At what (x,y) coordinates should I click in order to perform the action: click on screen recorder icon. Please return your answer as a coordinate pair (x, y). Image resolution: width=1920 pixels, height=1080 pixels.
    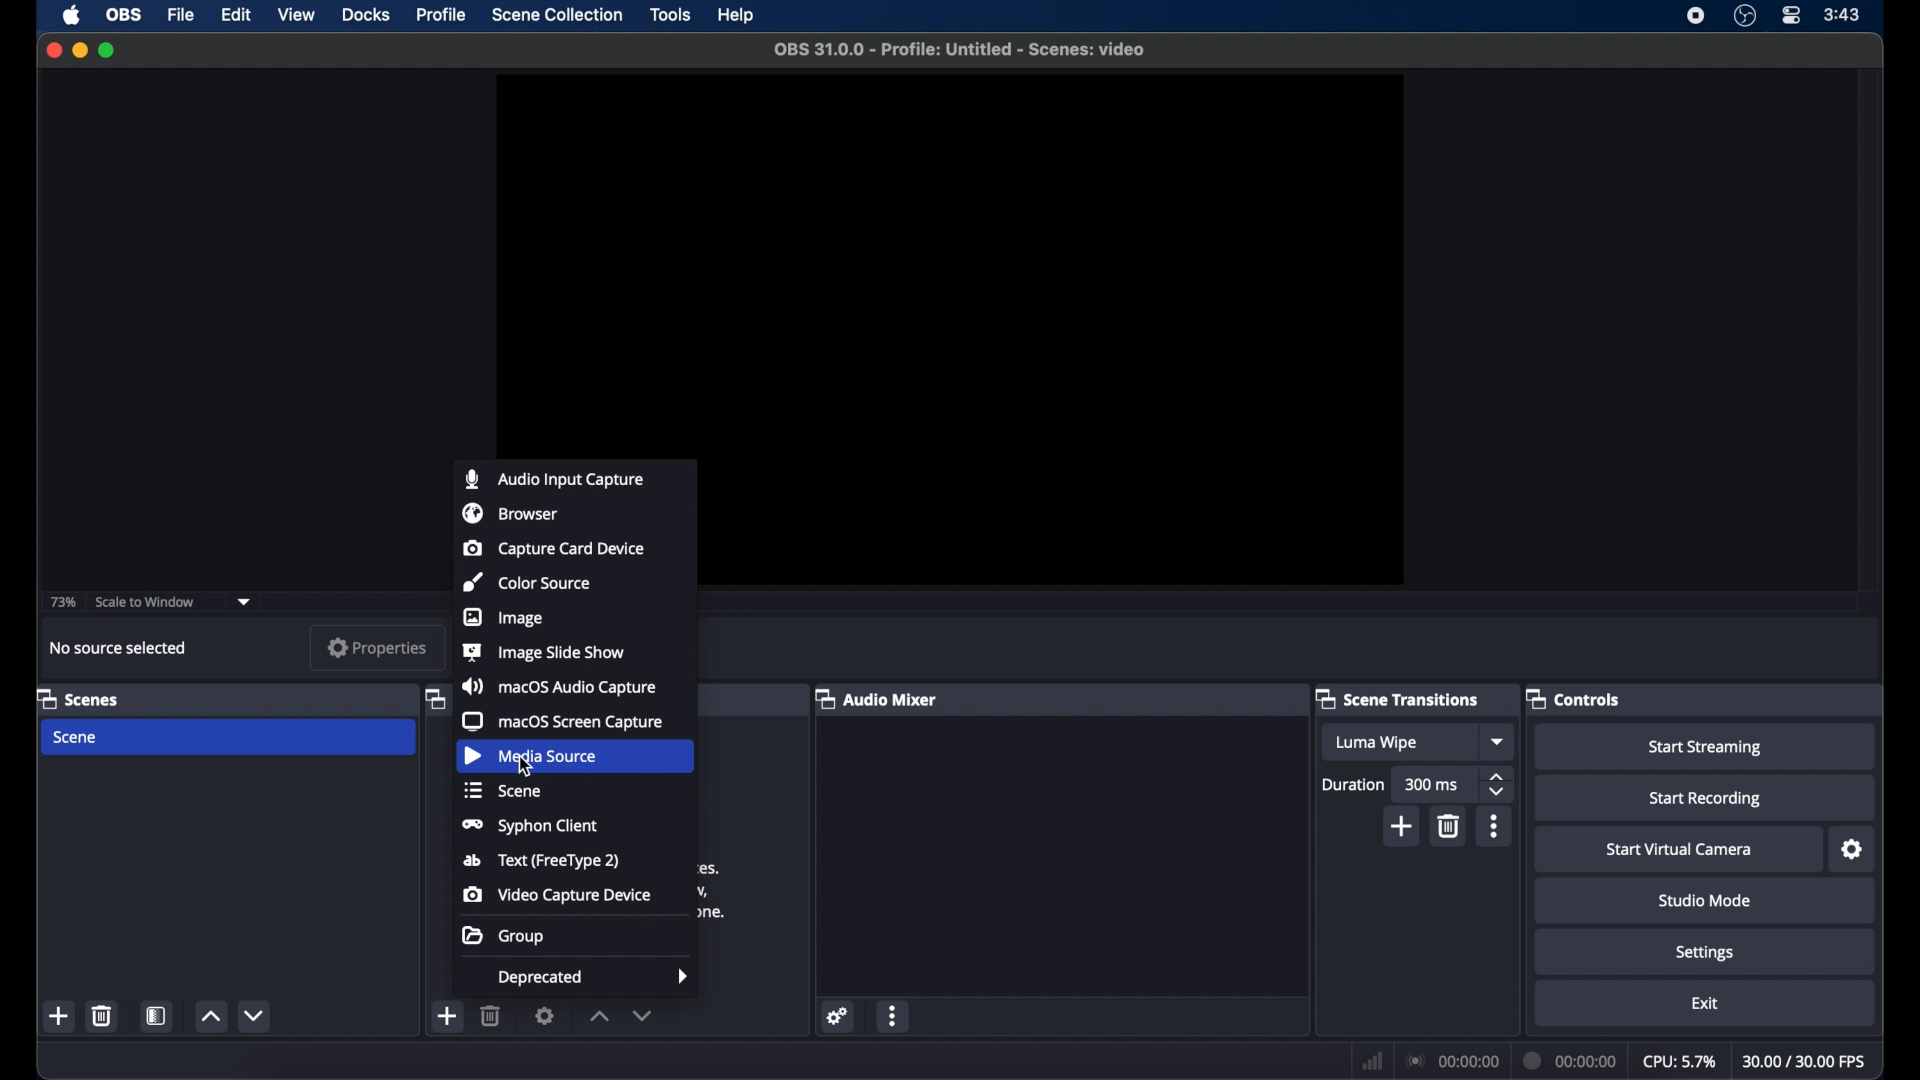
    Looking at the image, I should click on (1694, 15).